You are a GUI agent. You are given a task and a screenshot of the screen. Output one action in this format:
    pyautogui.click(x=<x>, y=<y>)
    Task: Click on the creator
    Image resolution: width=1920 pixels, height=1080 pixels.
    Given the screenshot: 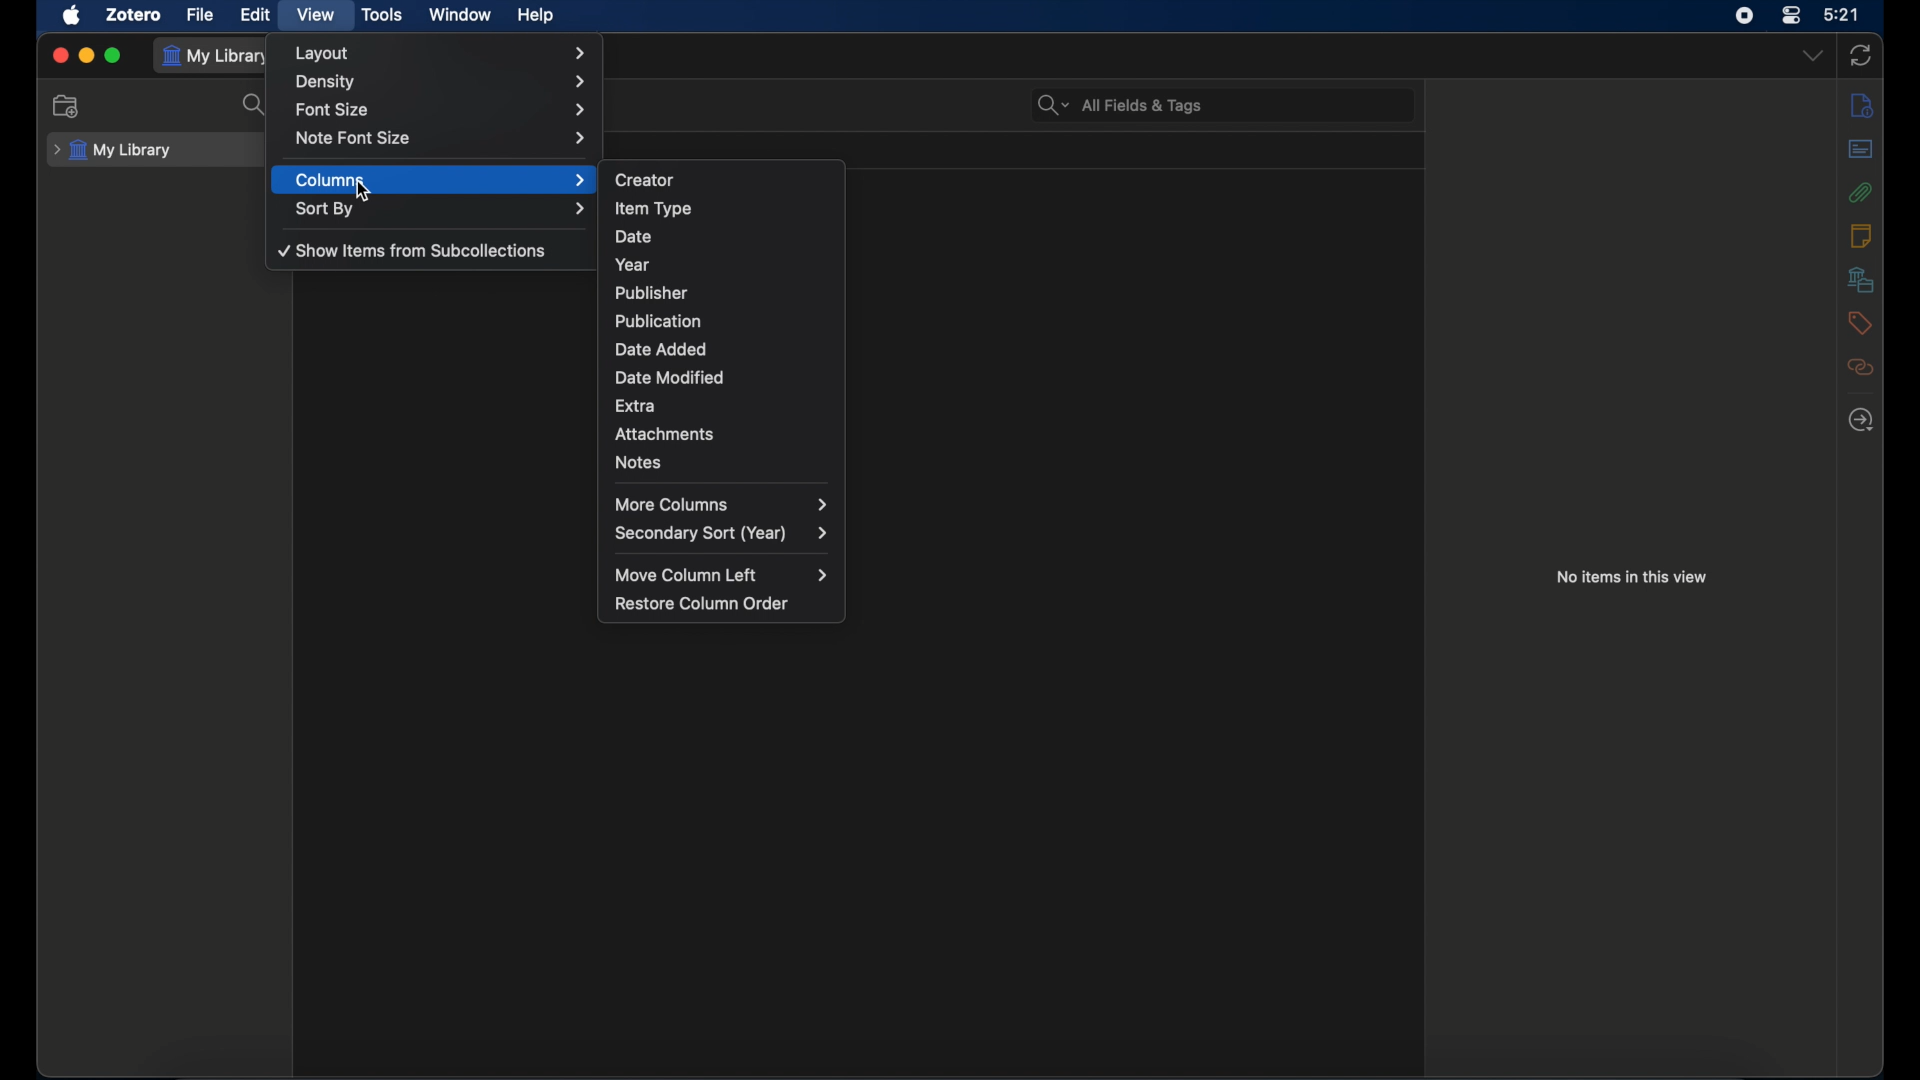 What is the action you would take?
    pyautogui.click(x=727, y=177)
    